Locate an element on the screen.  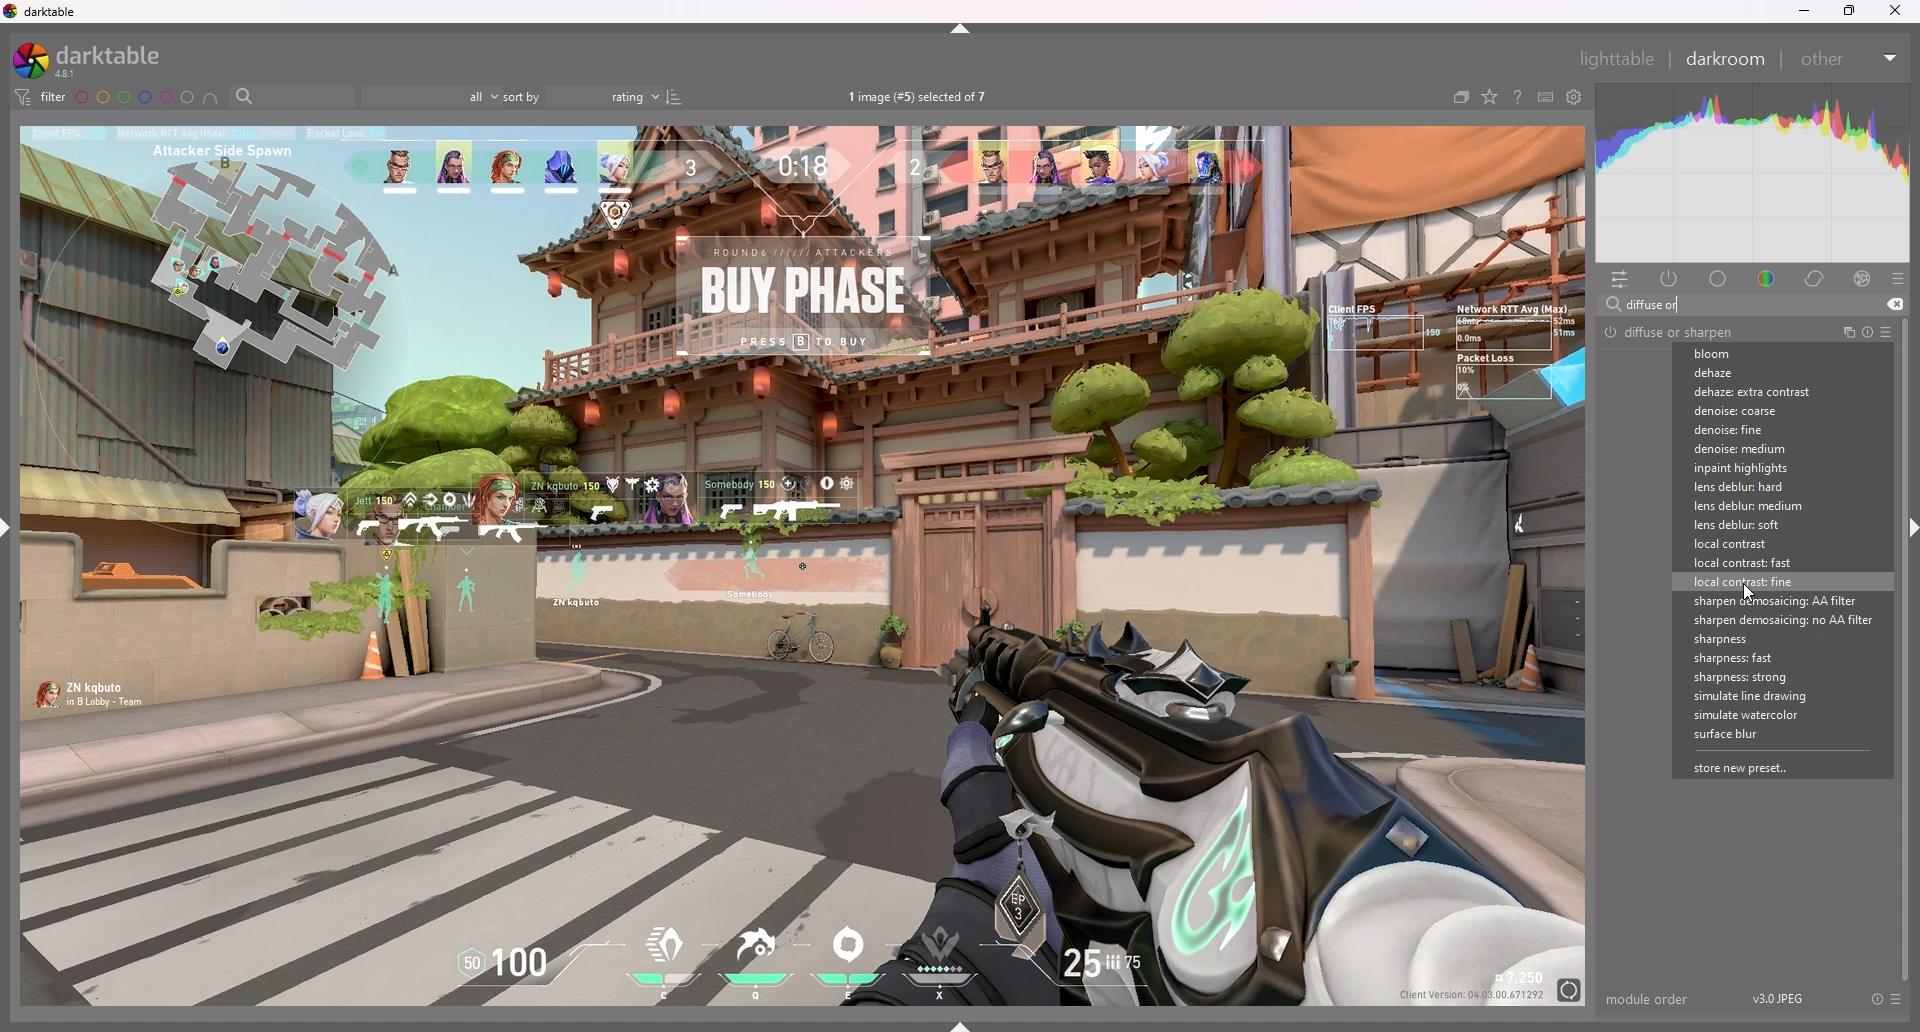
darktable is located at coordinates (44, 12).